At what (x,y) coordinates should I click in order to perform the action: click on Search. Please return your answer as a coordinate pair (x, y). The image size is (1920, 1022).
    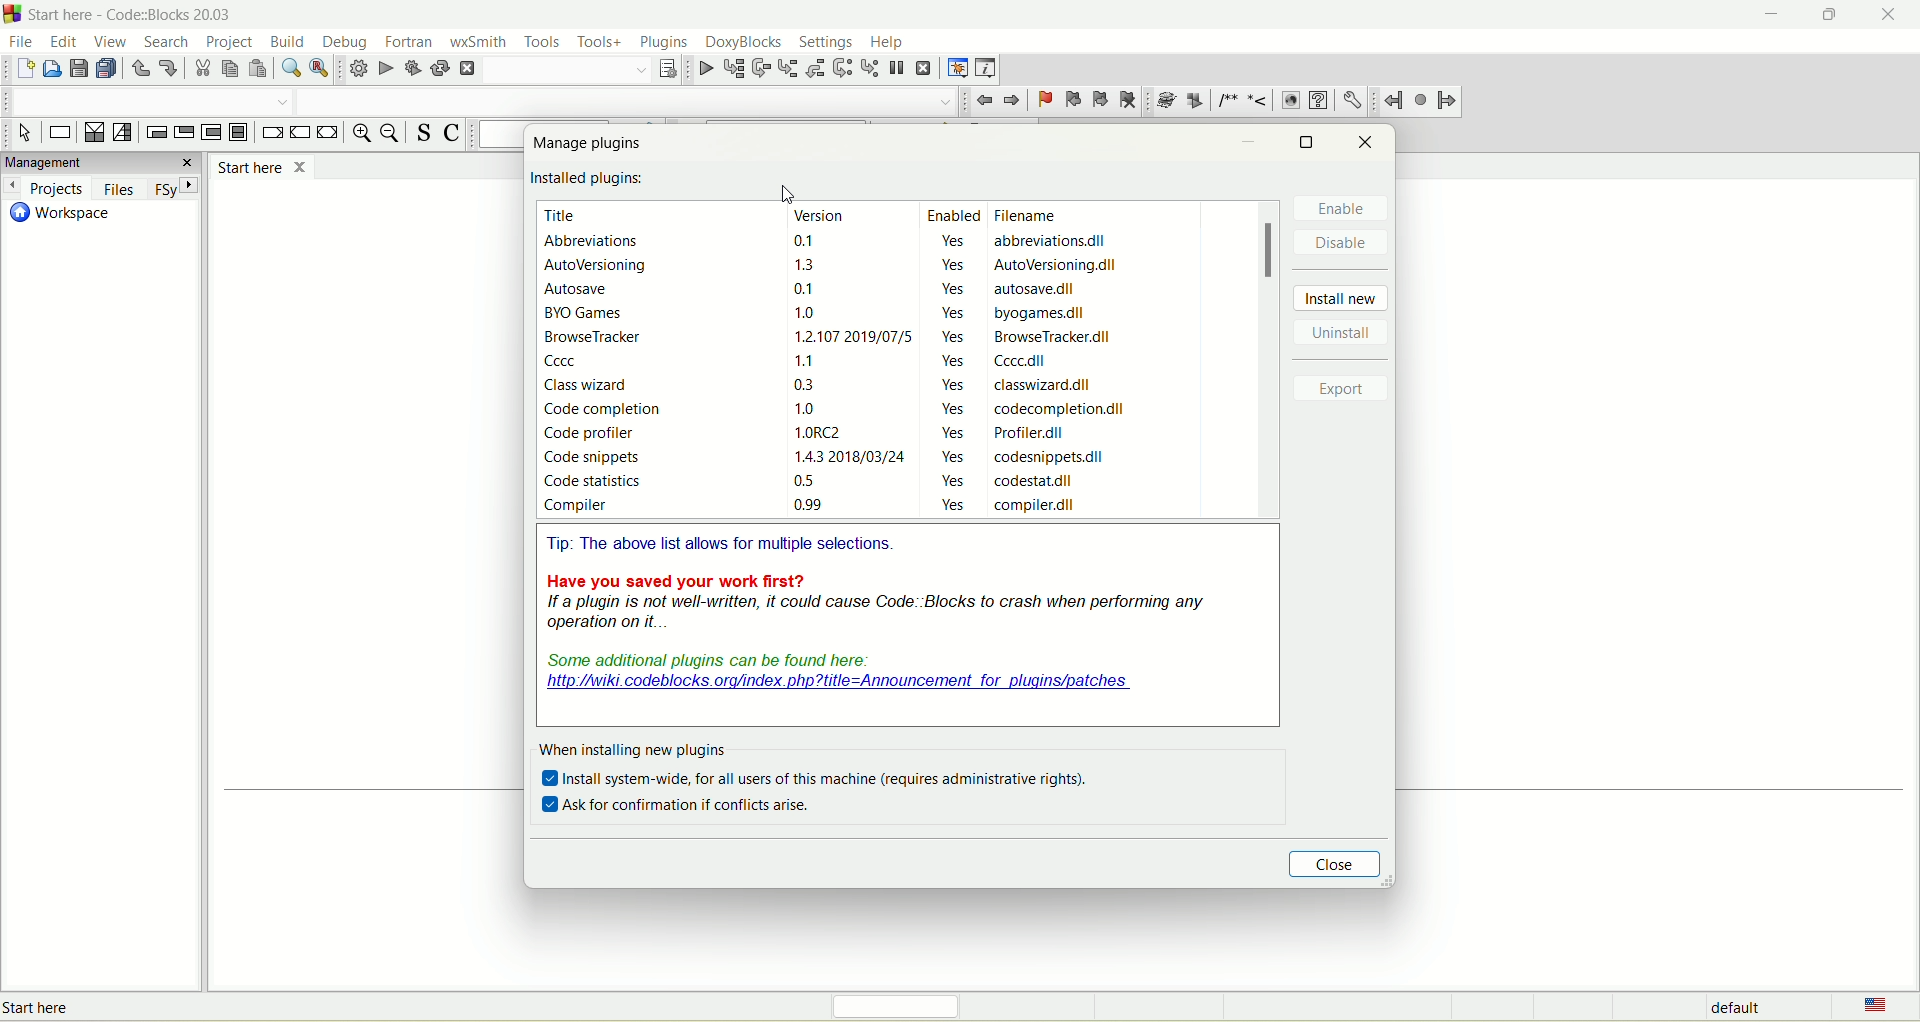
    Looking at the image, I should click on (148, 101).